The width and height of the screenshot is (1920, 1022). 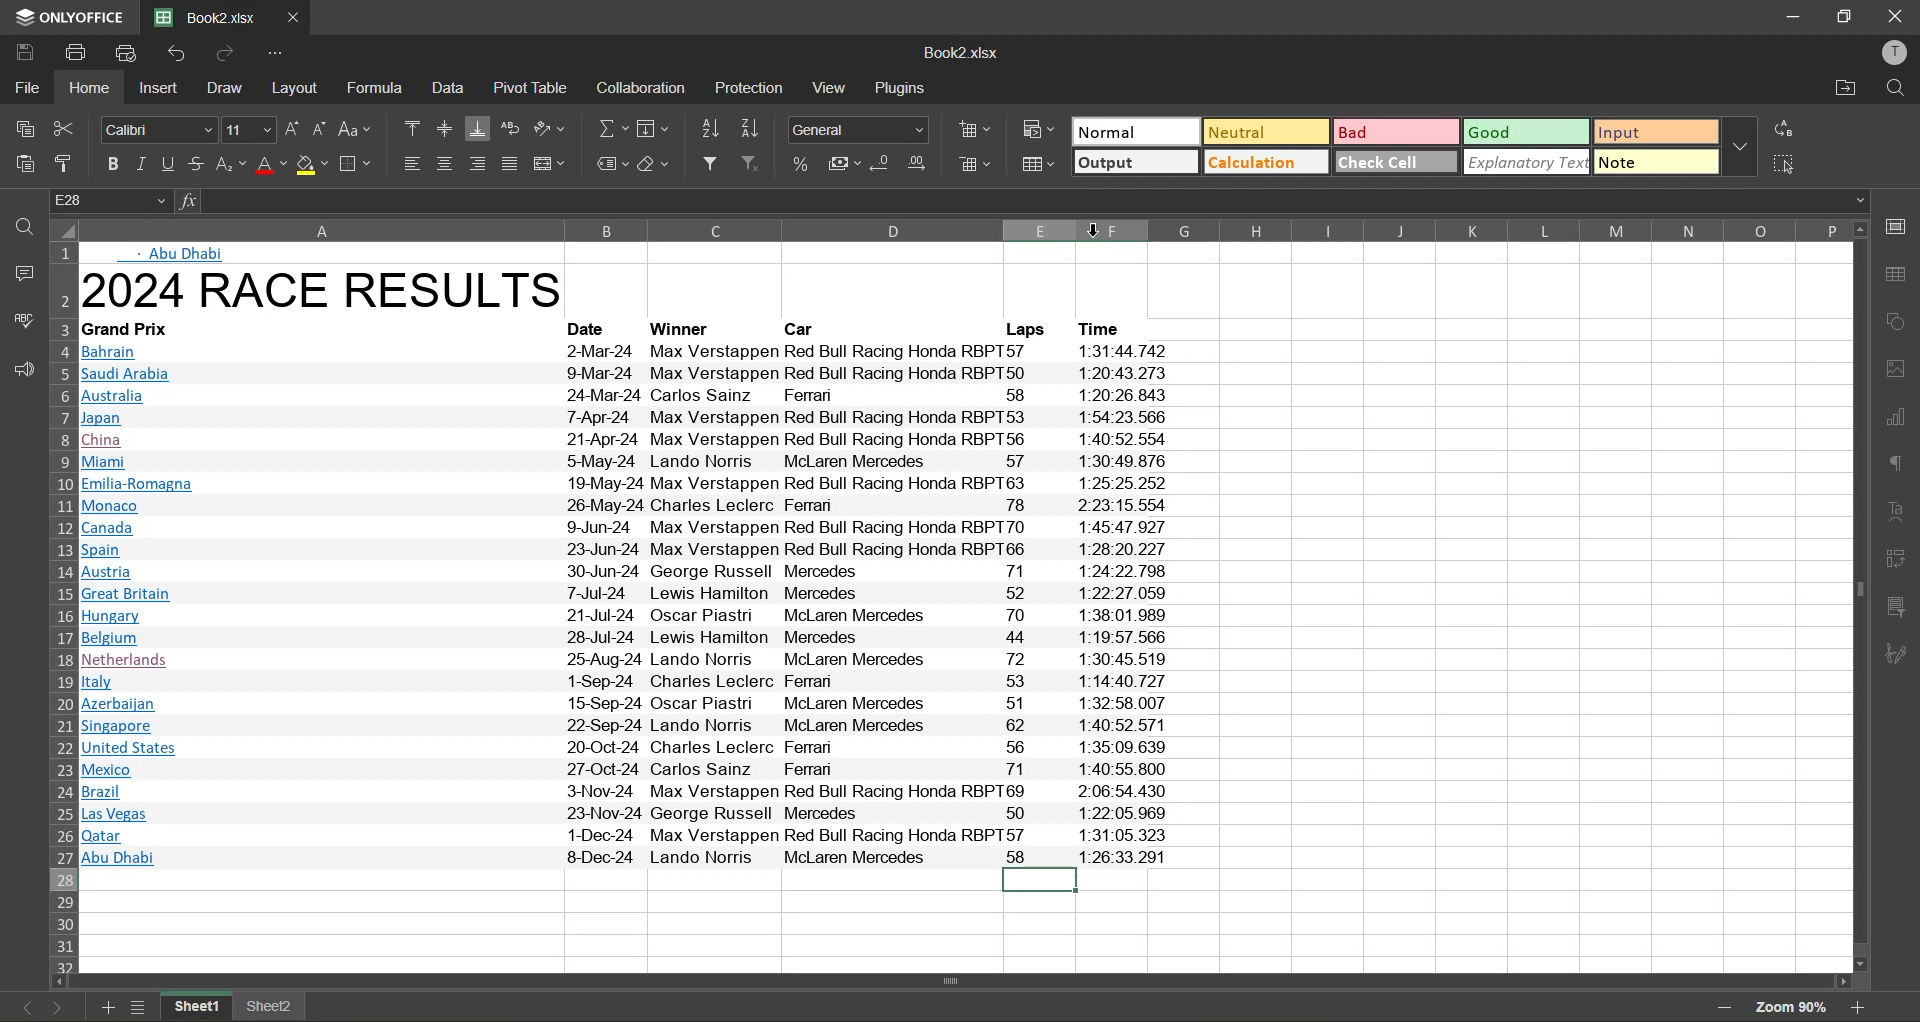 I want to click on select all, so click(x=1788, y=165).